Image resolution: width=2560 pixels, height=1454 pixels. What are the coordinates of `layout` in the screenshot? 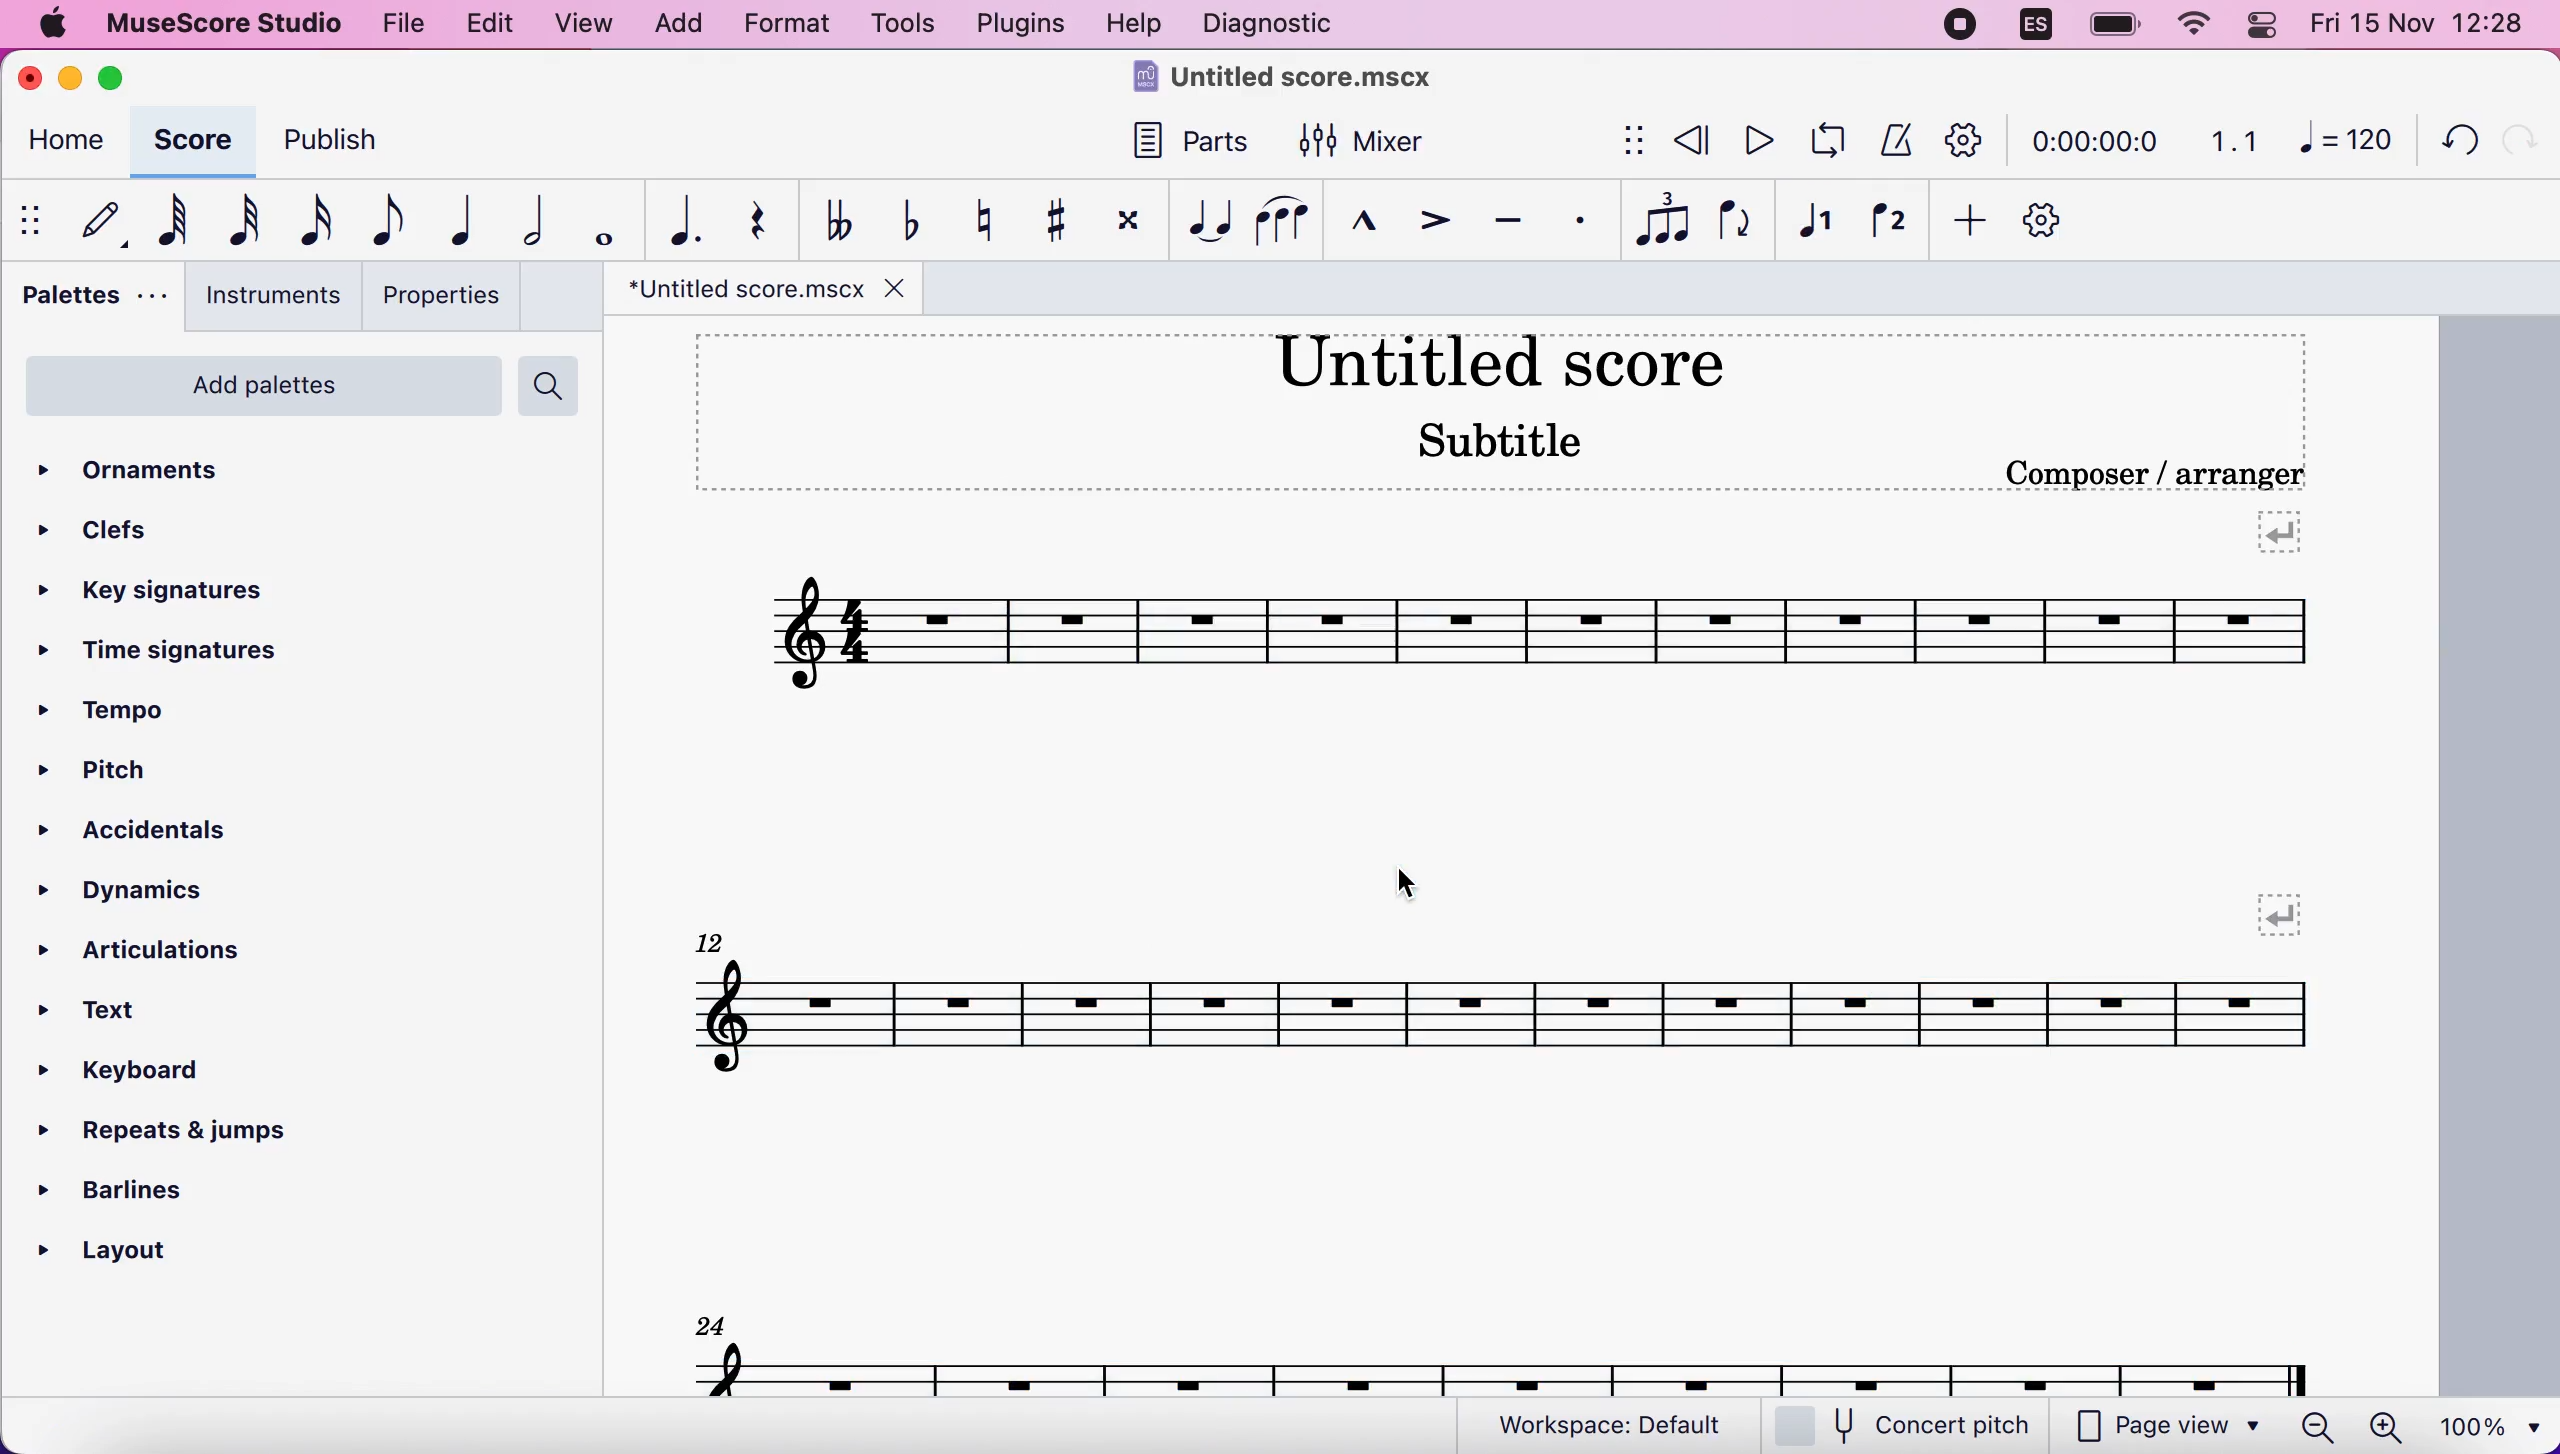 It's located at (130, 1245).